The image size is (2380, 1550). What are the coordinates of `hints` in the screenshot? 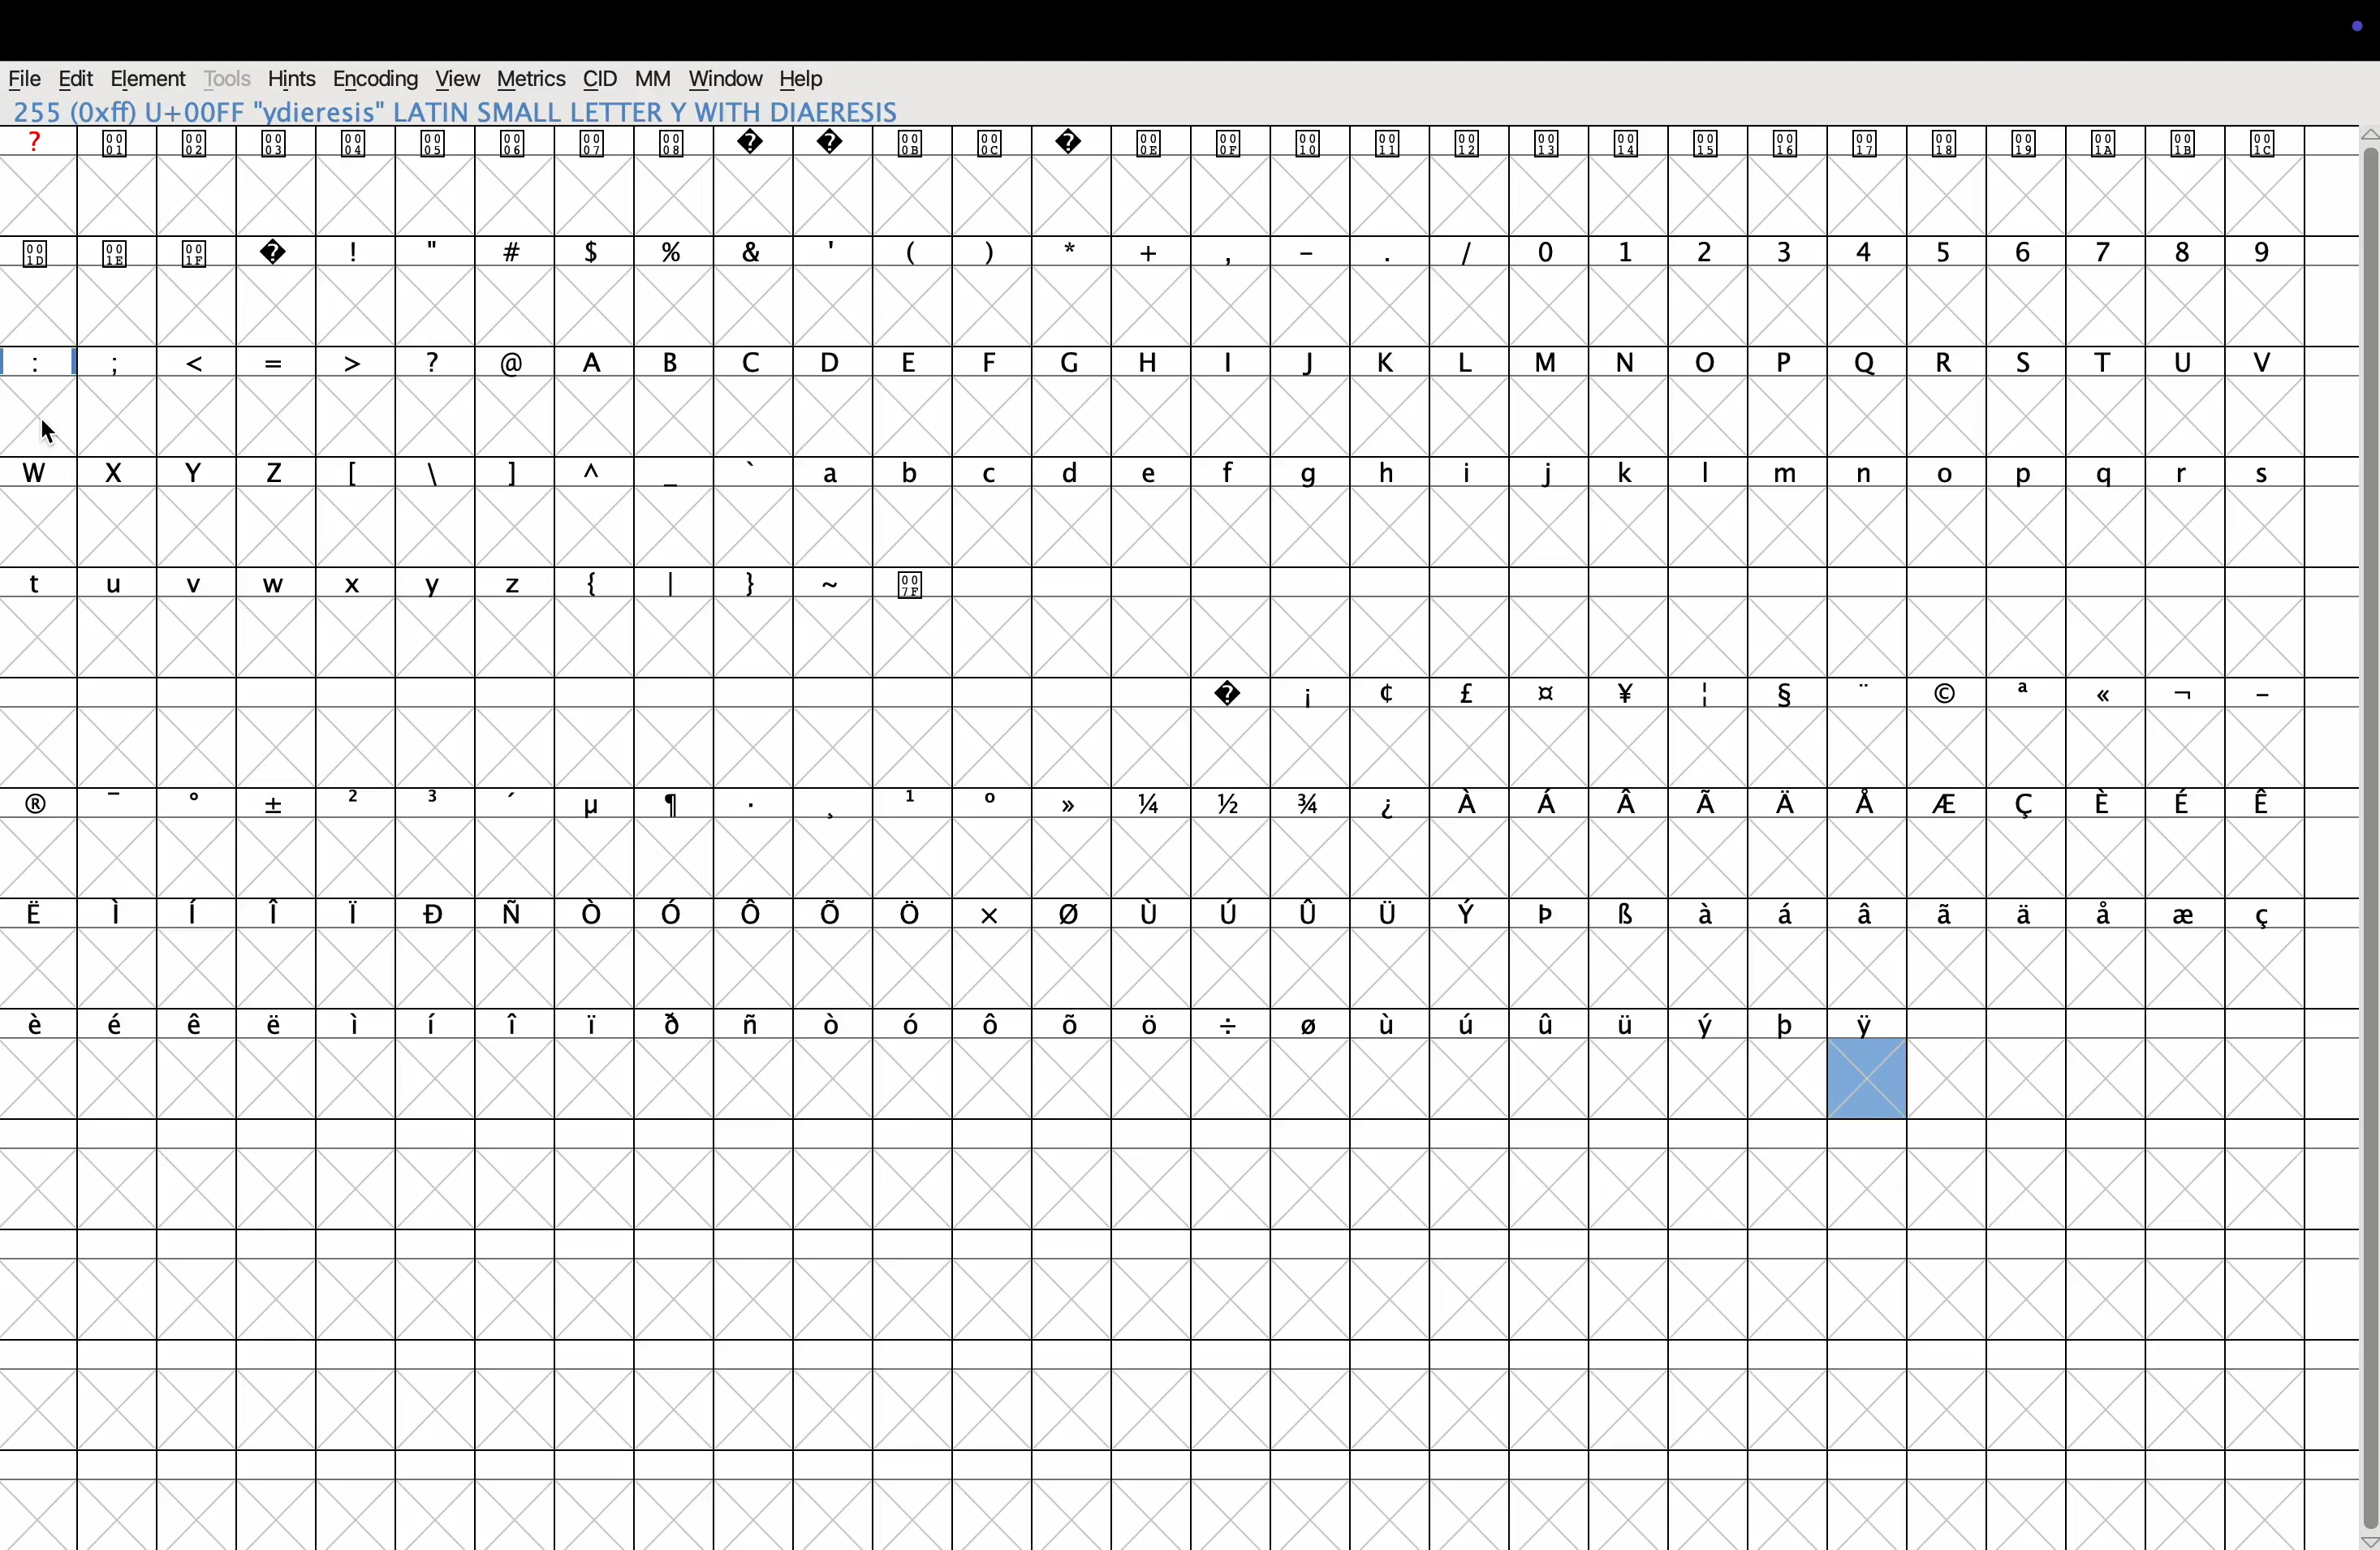 It's located at (292, 81).